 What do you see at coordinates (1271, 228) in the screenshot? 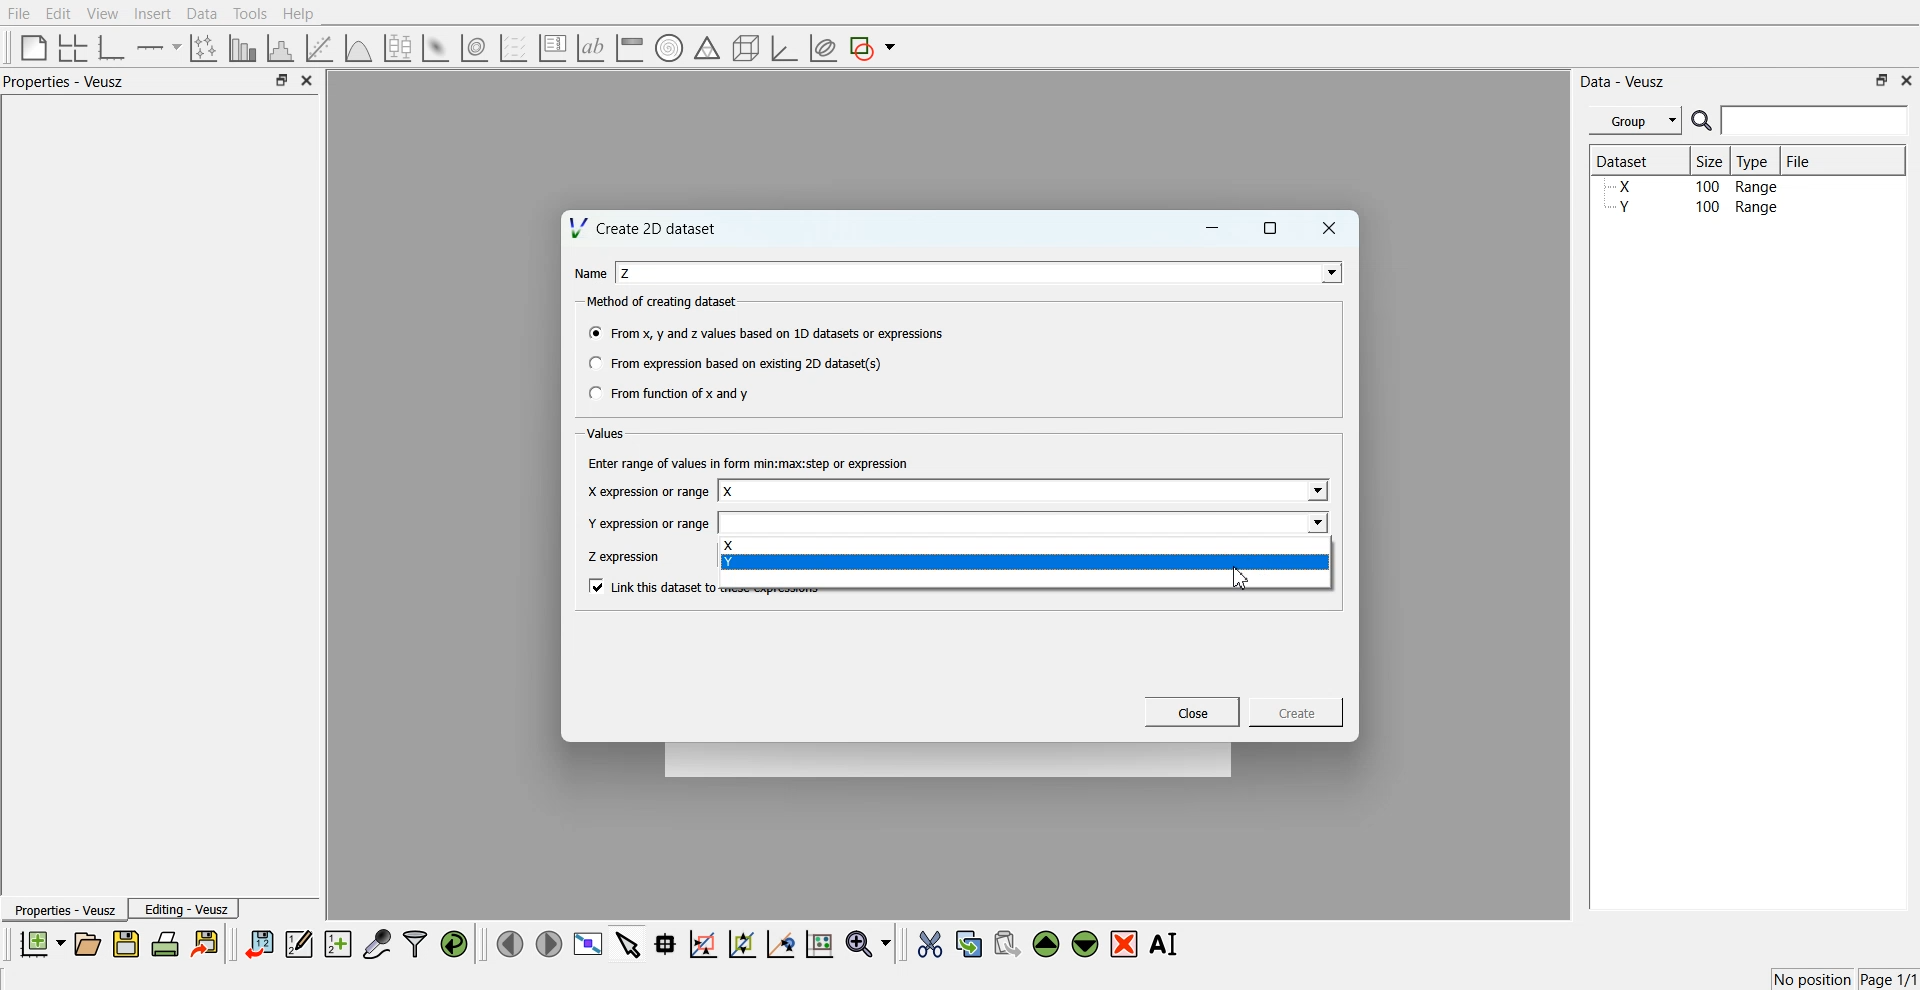
I see `Maximize` at bounding box center [1271, 228].